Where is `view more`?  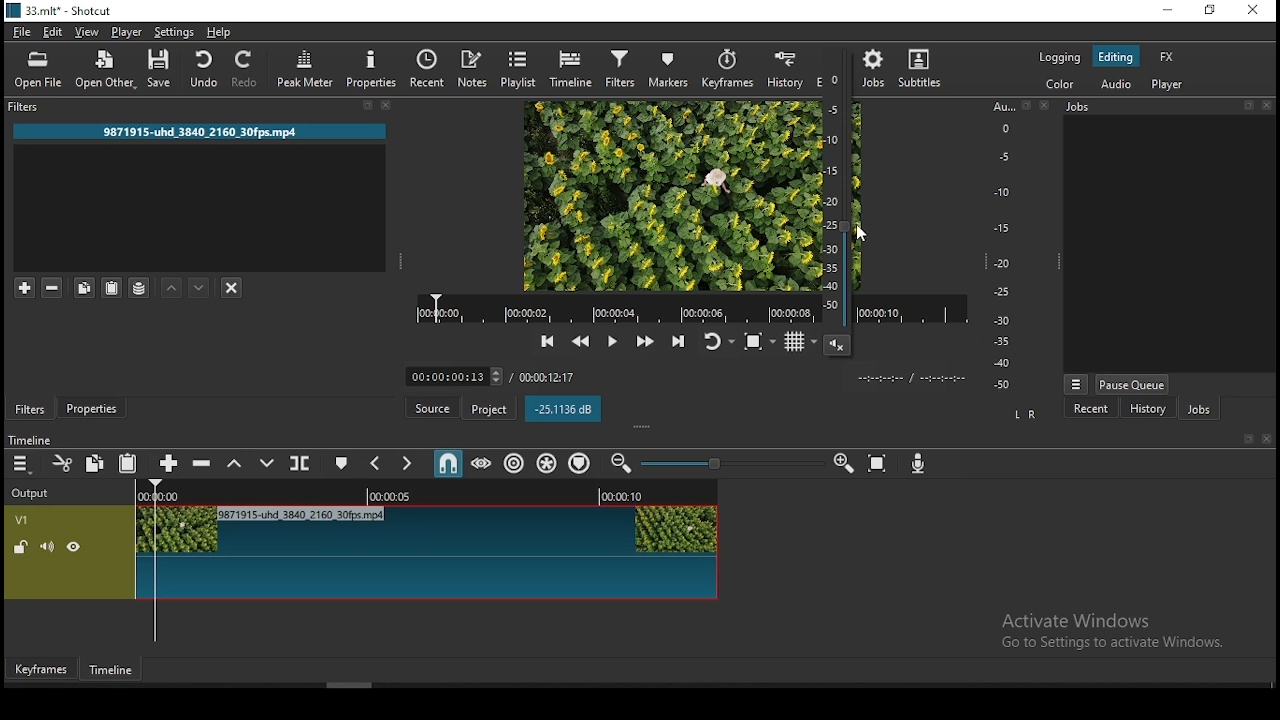 view more is located at coordinates (1077, 382).